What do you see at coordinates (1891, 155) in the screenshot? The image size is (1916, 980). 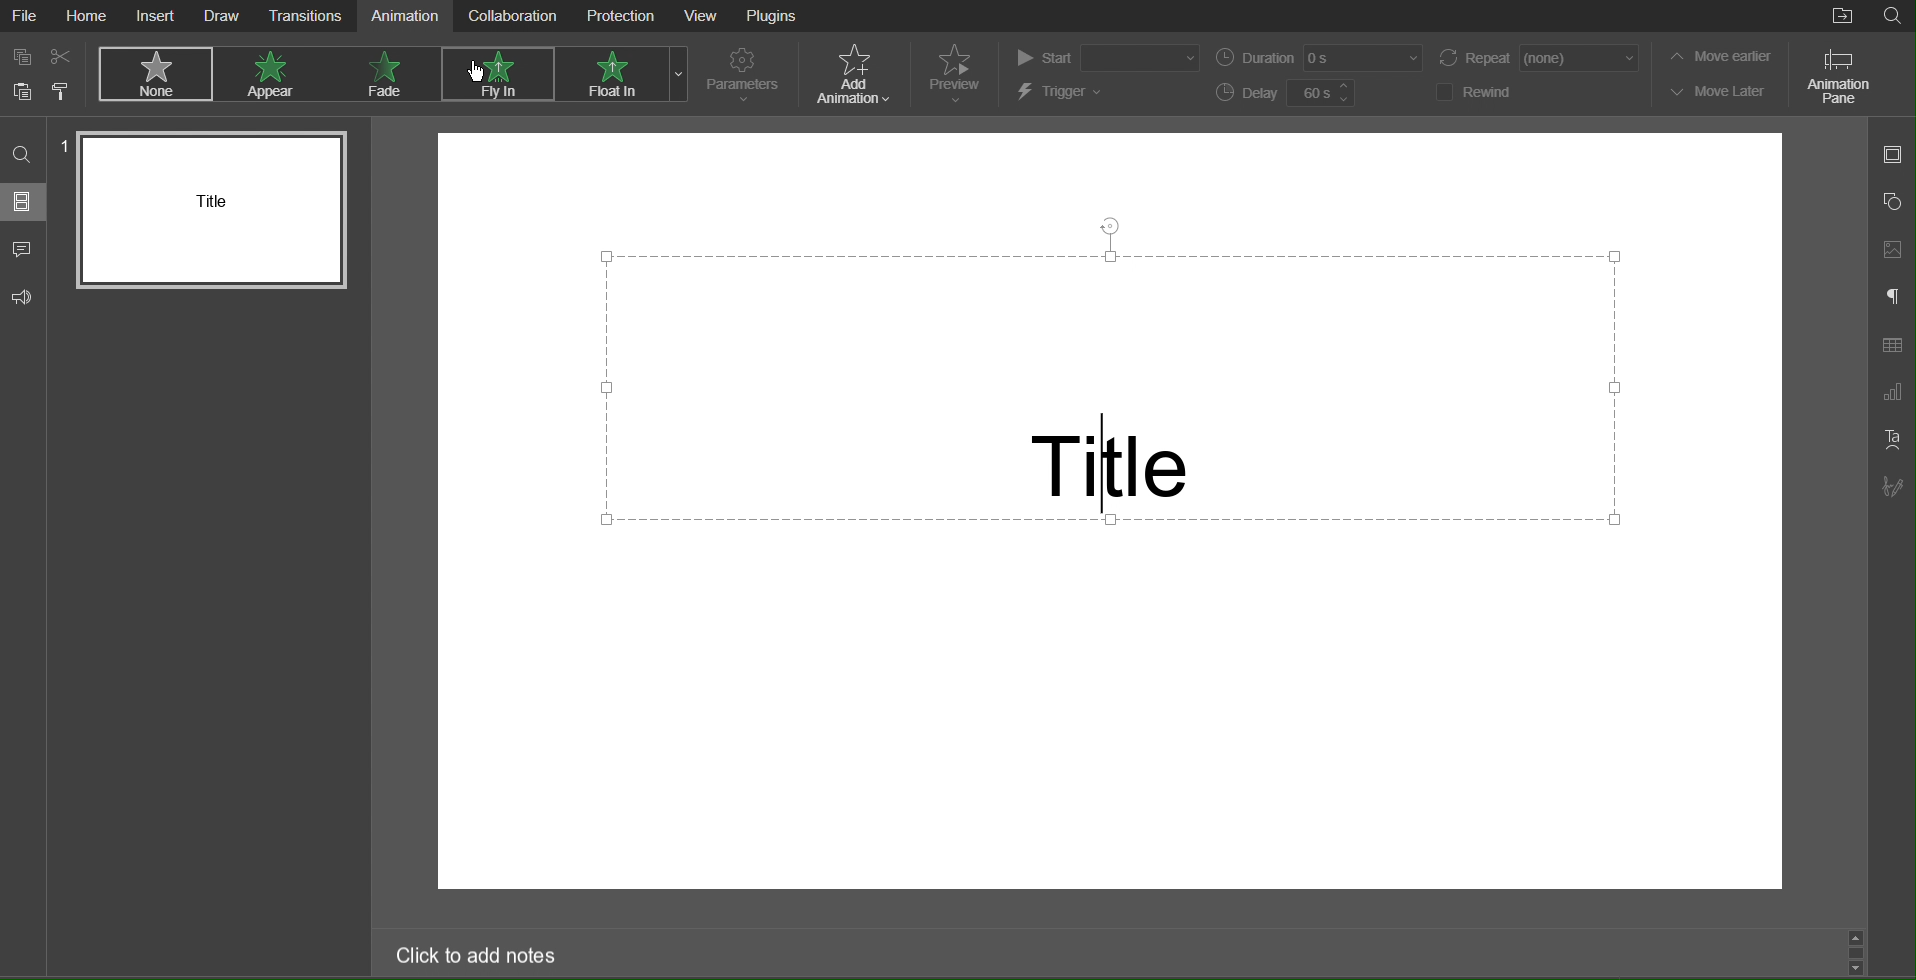 I see `Slide Settings` at bounding box center [1891, 155].